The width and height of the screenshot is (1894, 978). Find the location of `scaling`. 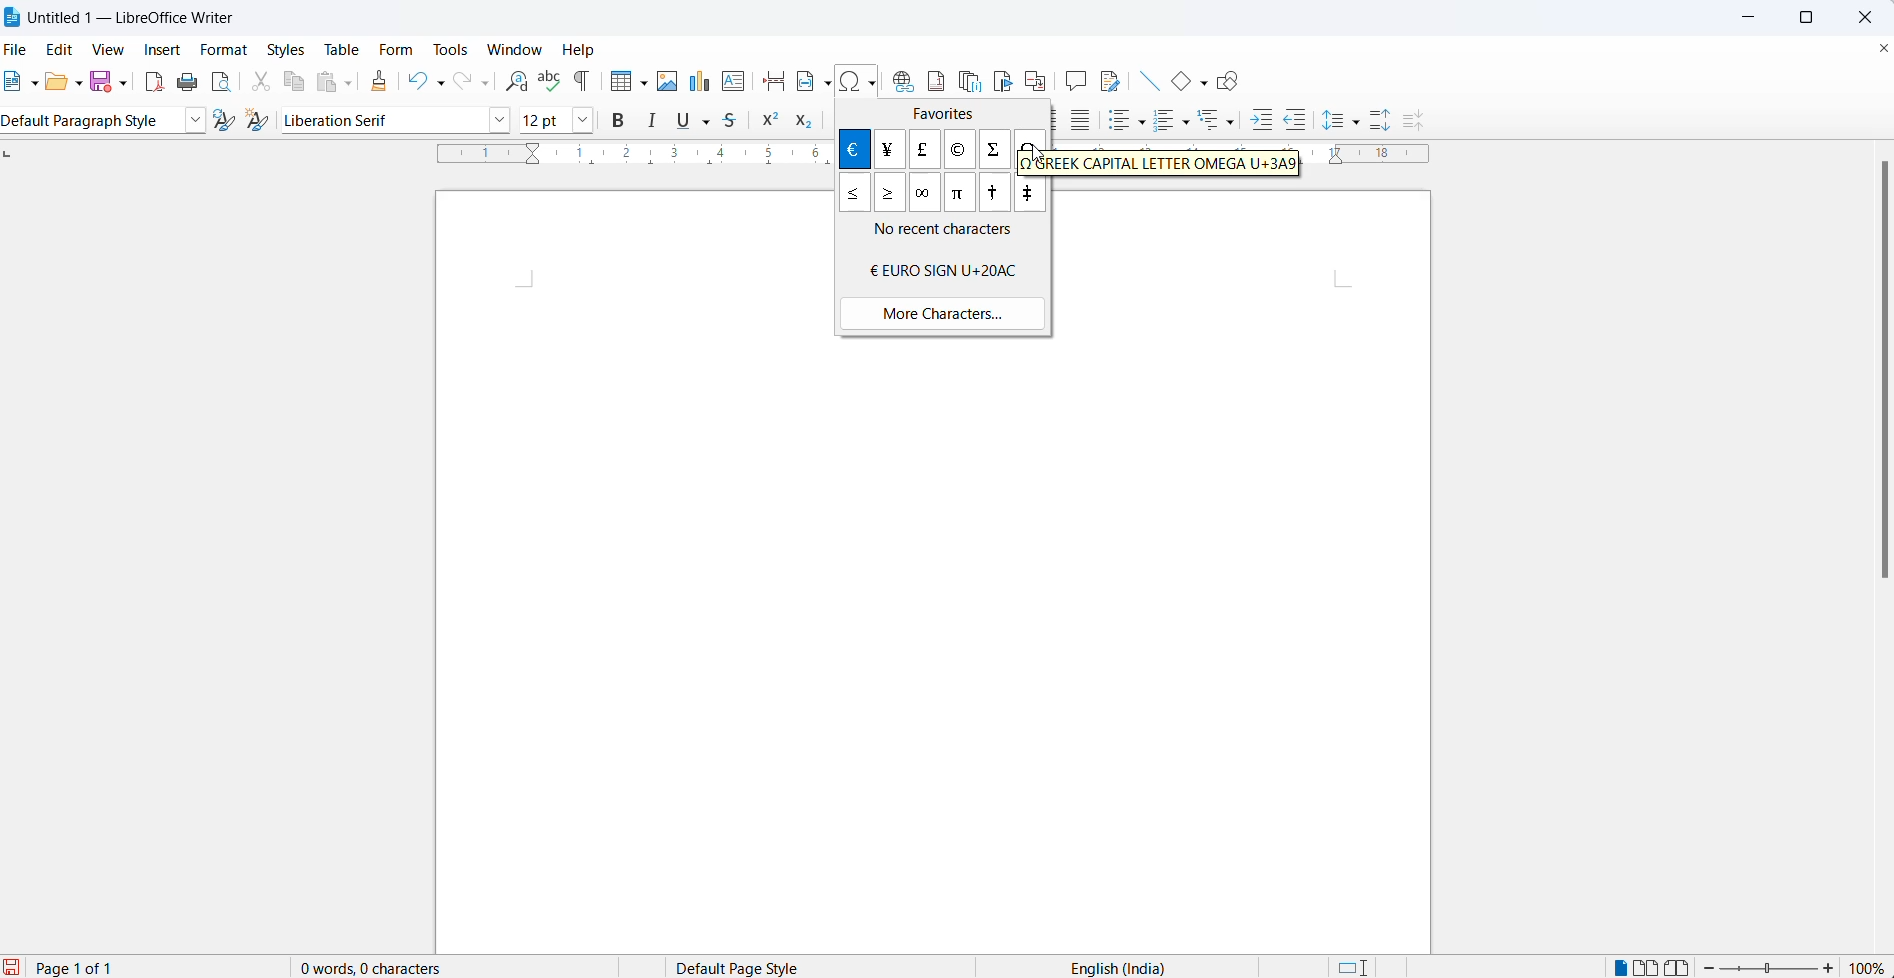

scaling is located at coordinates (617, 156).